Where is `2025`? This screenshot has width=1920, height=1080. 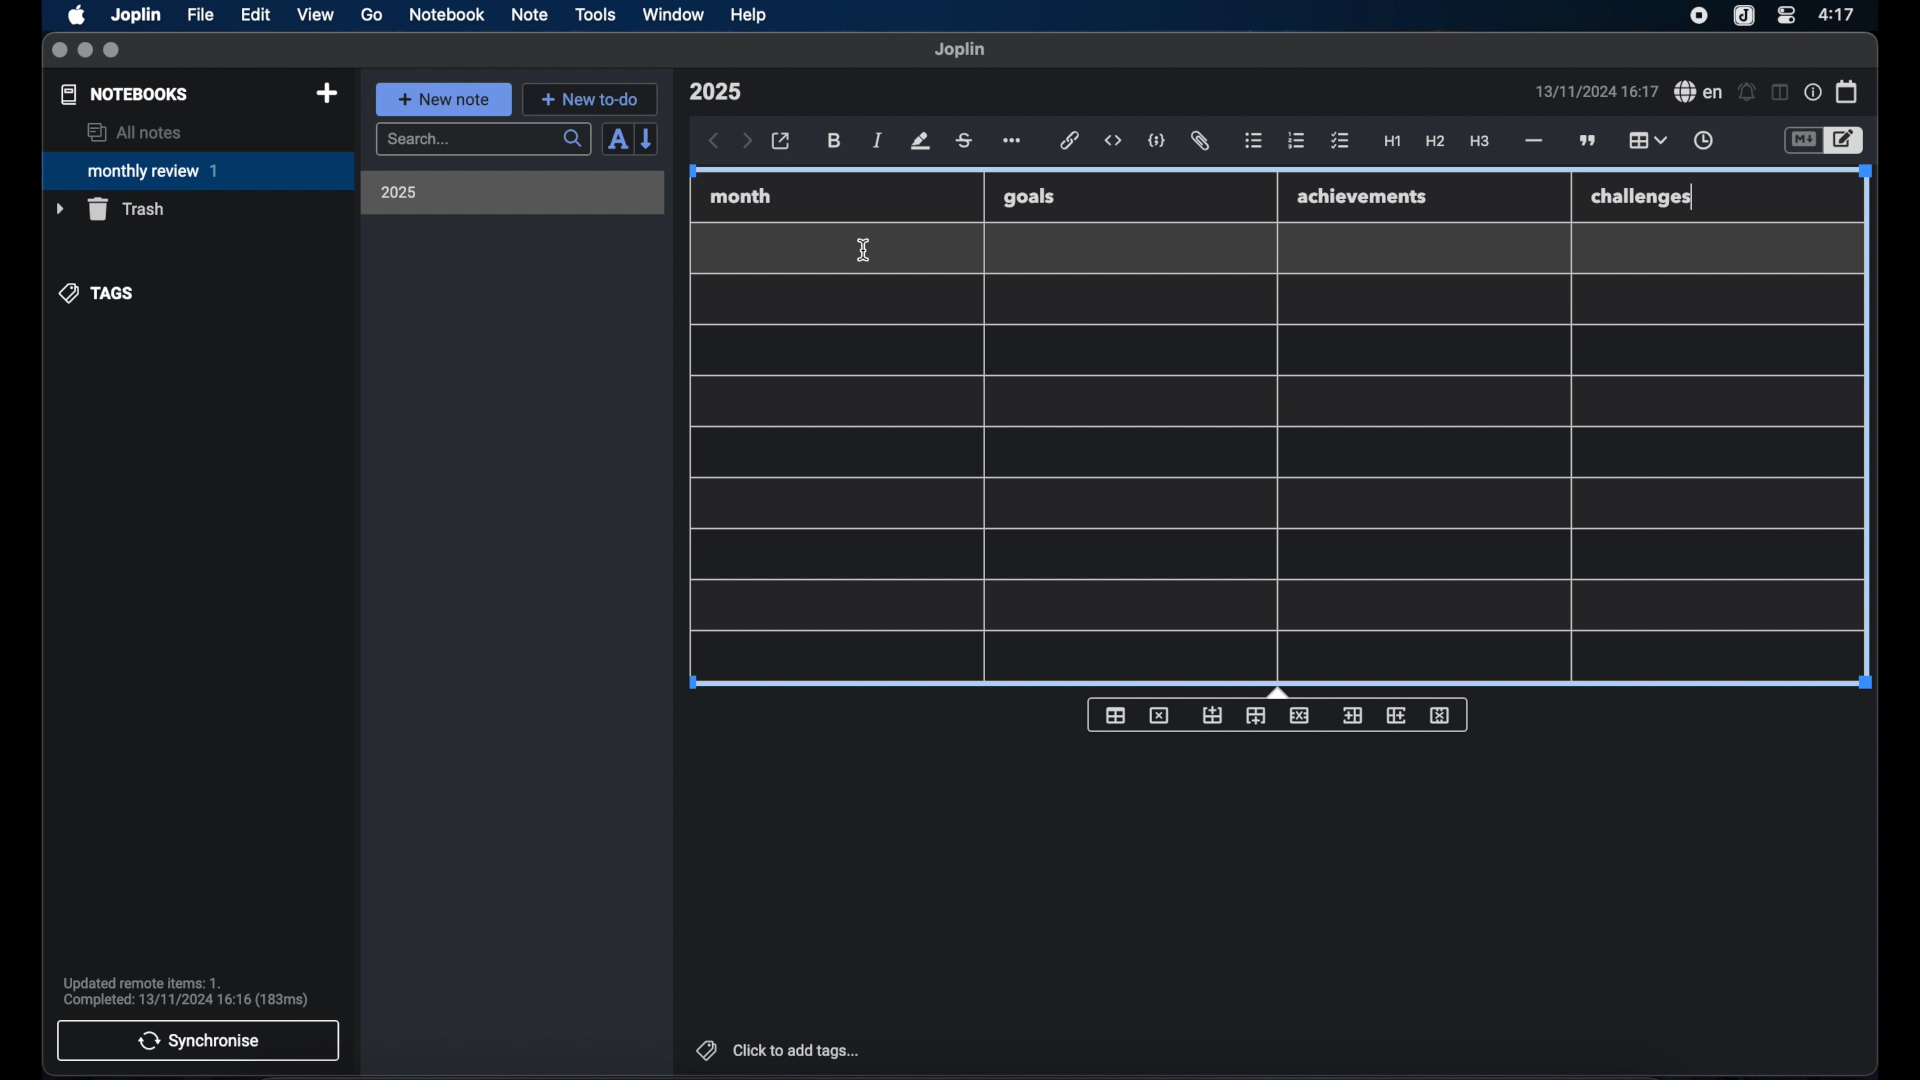 2025 is located at coordinates (399, 192).